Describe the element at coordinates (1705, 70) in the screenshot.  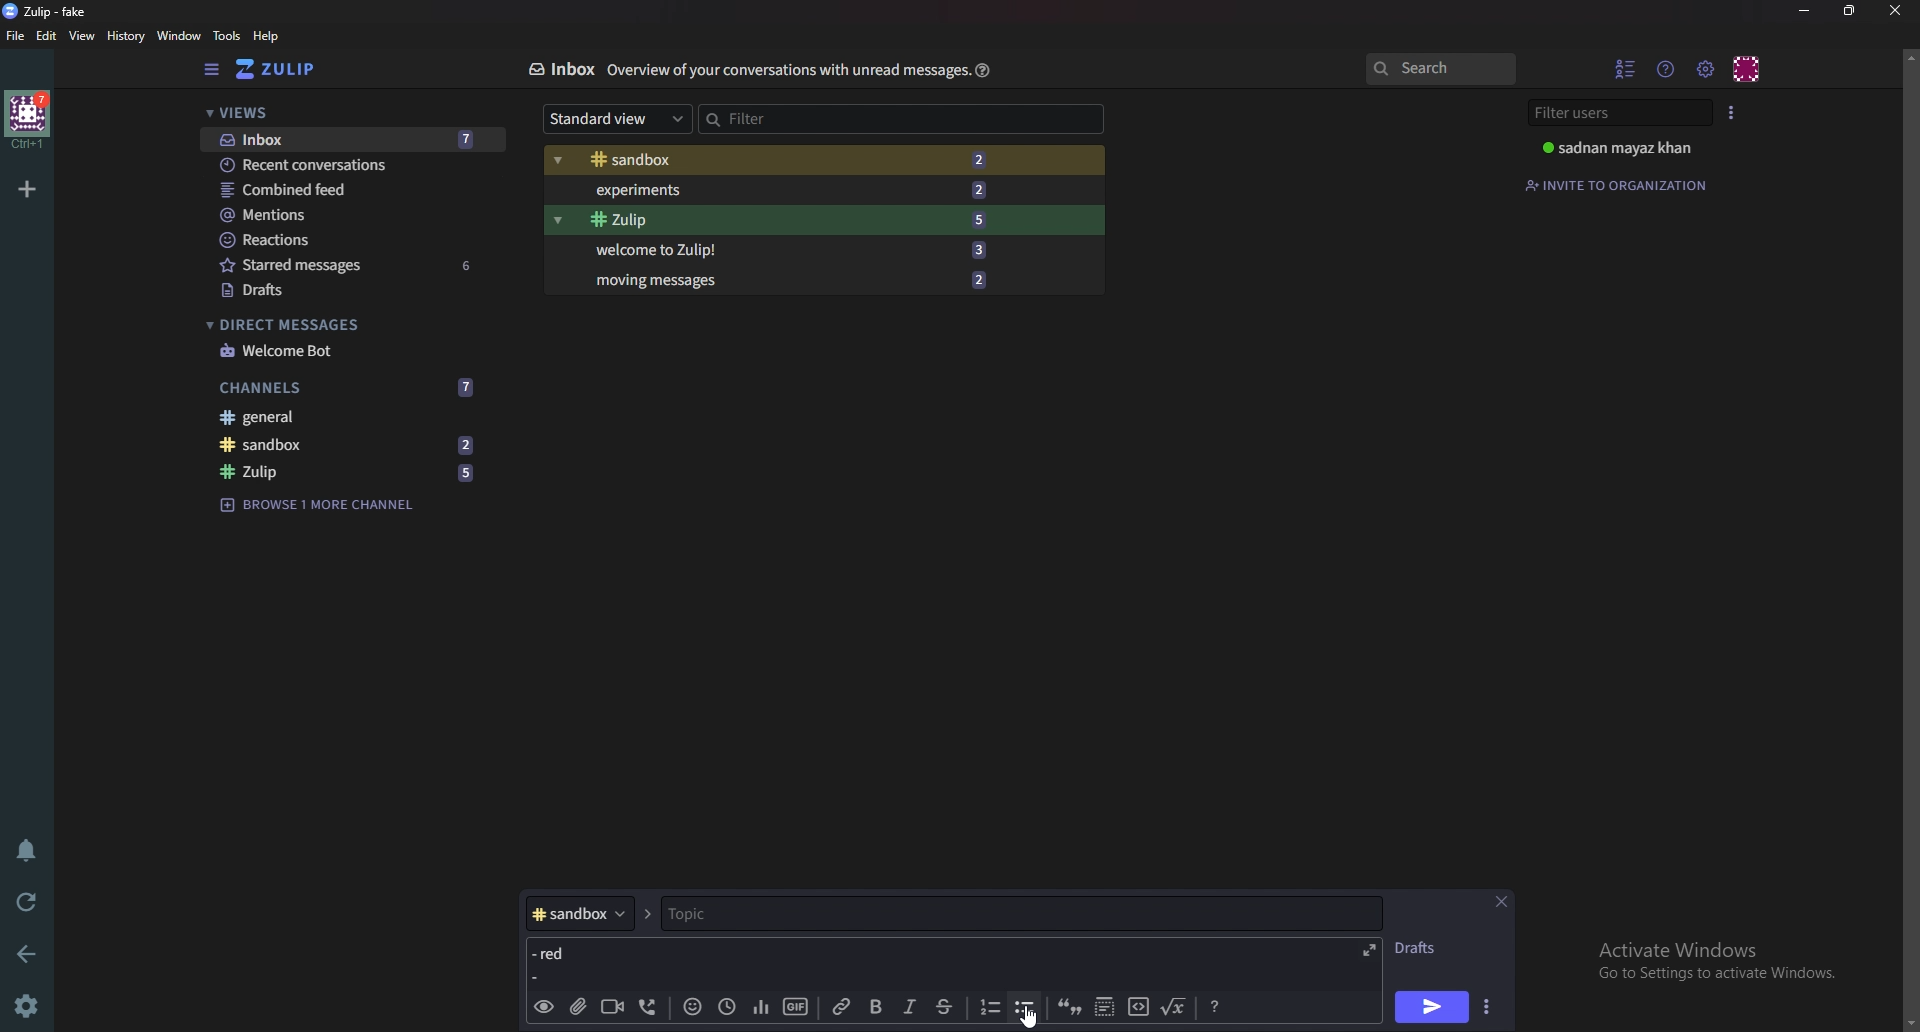
I see `Main menu` at that location.